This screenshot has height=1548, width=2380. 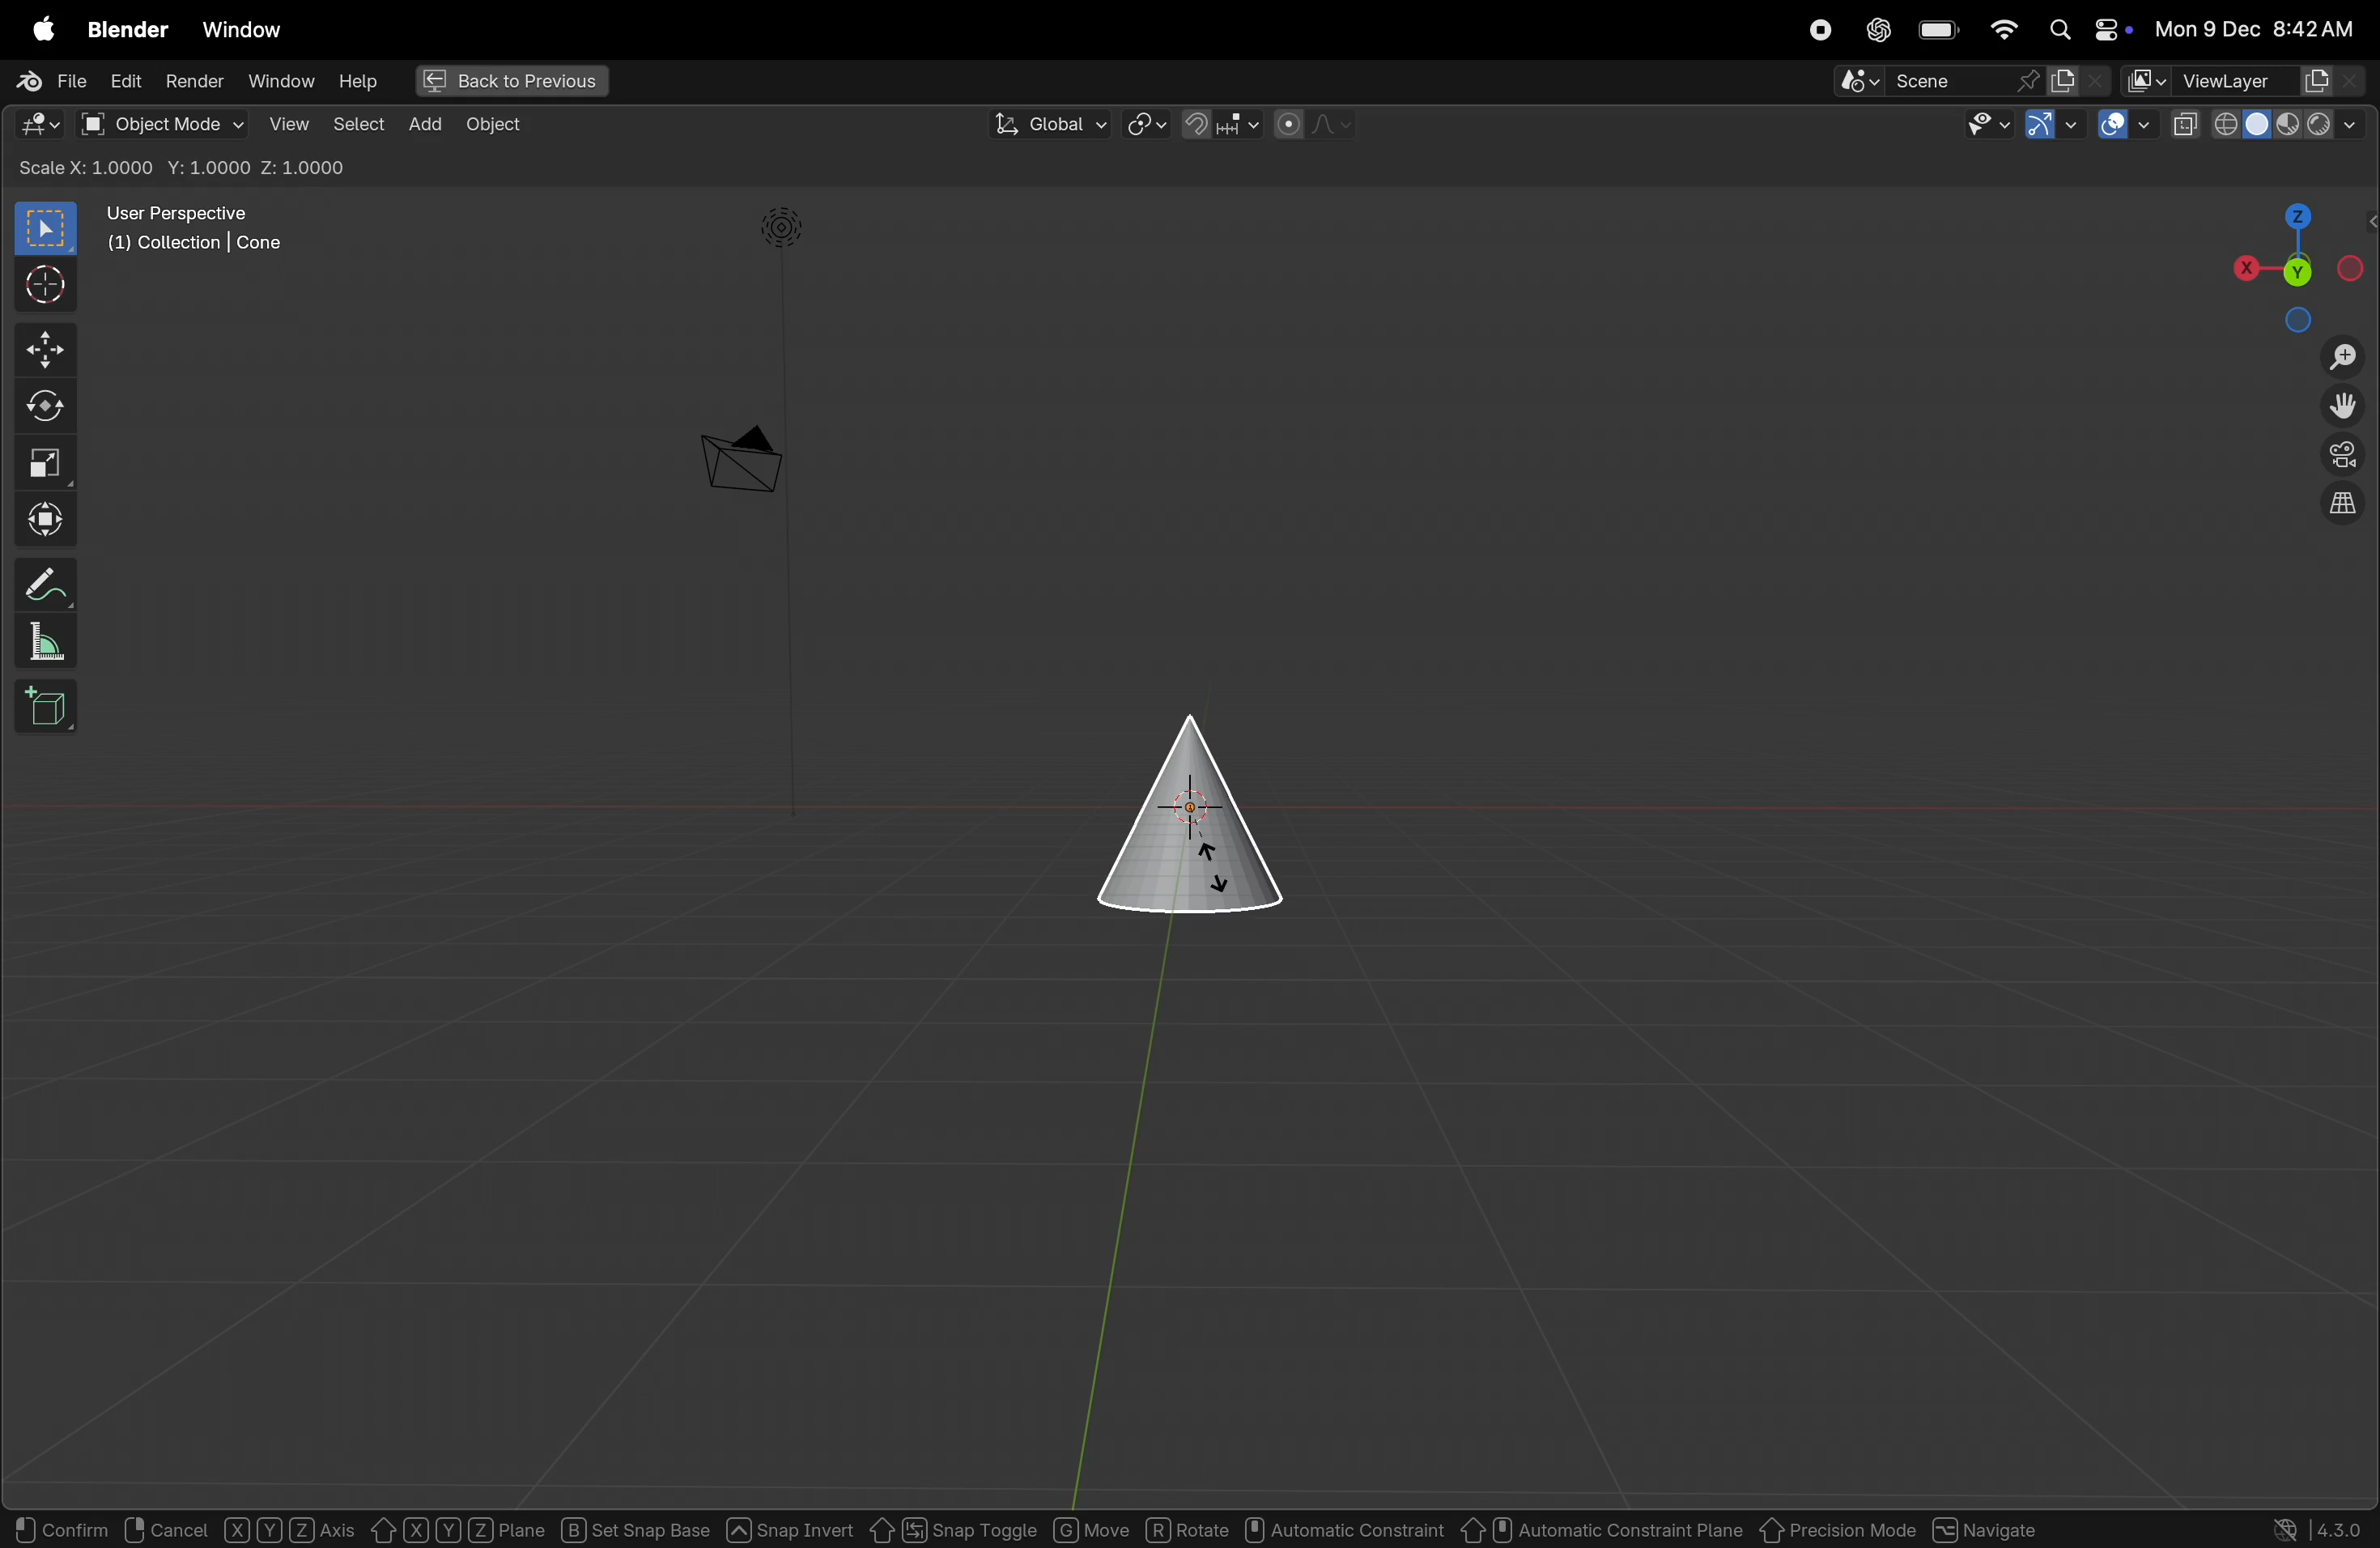 I want to click on chatgpt, so click(x=1878, y=30).